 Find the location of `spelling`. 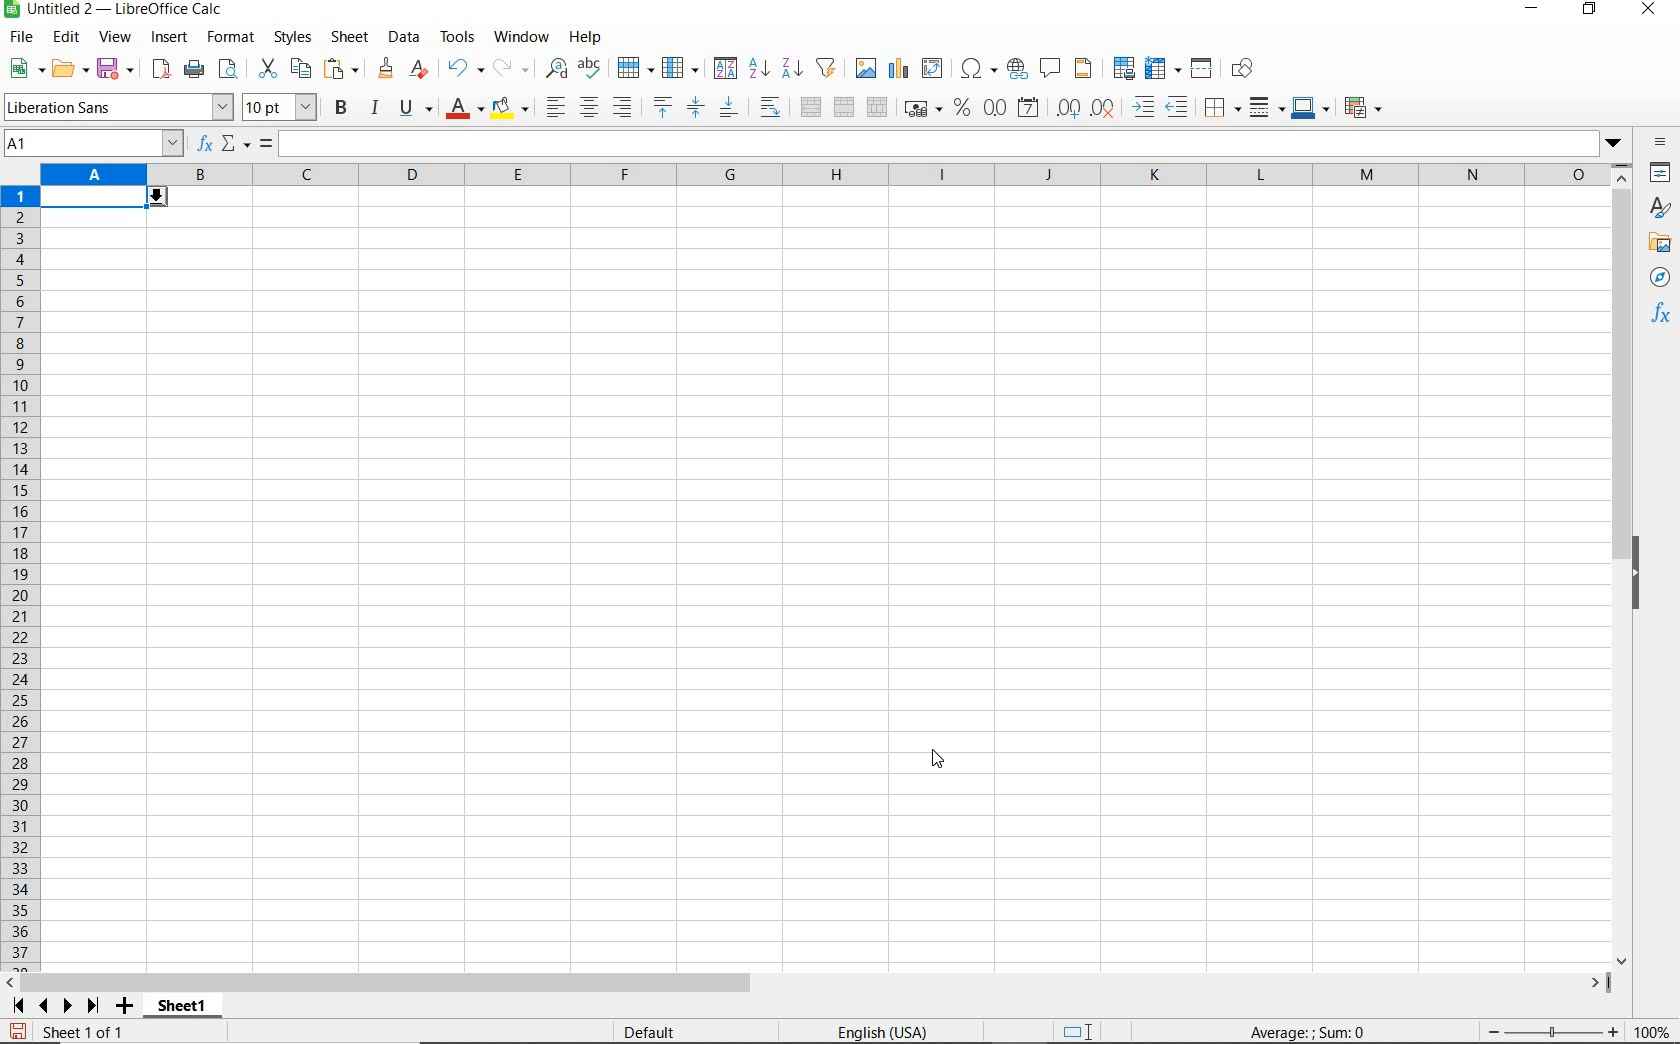

spelling is located at coordinates (592, 69).